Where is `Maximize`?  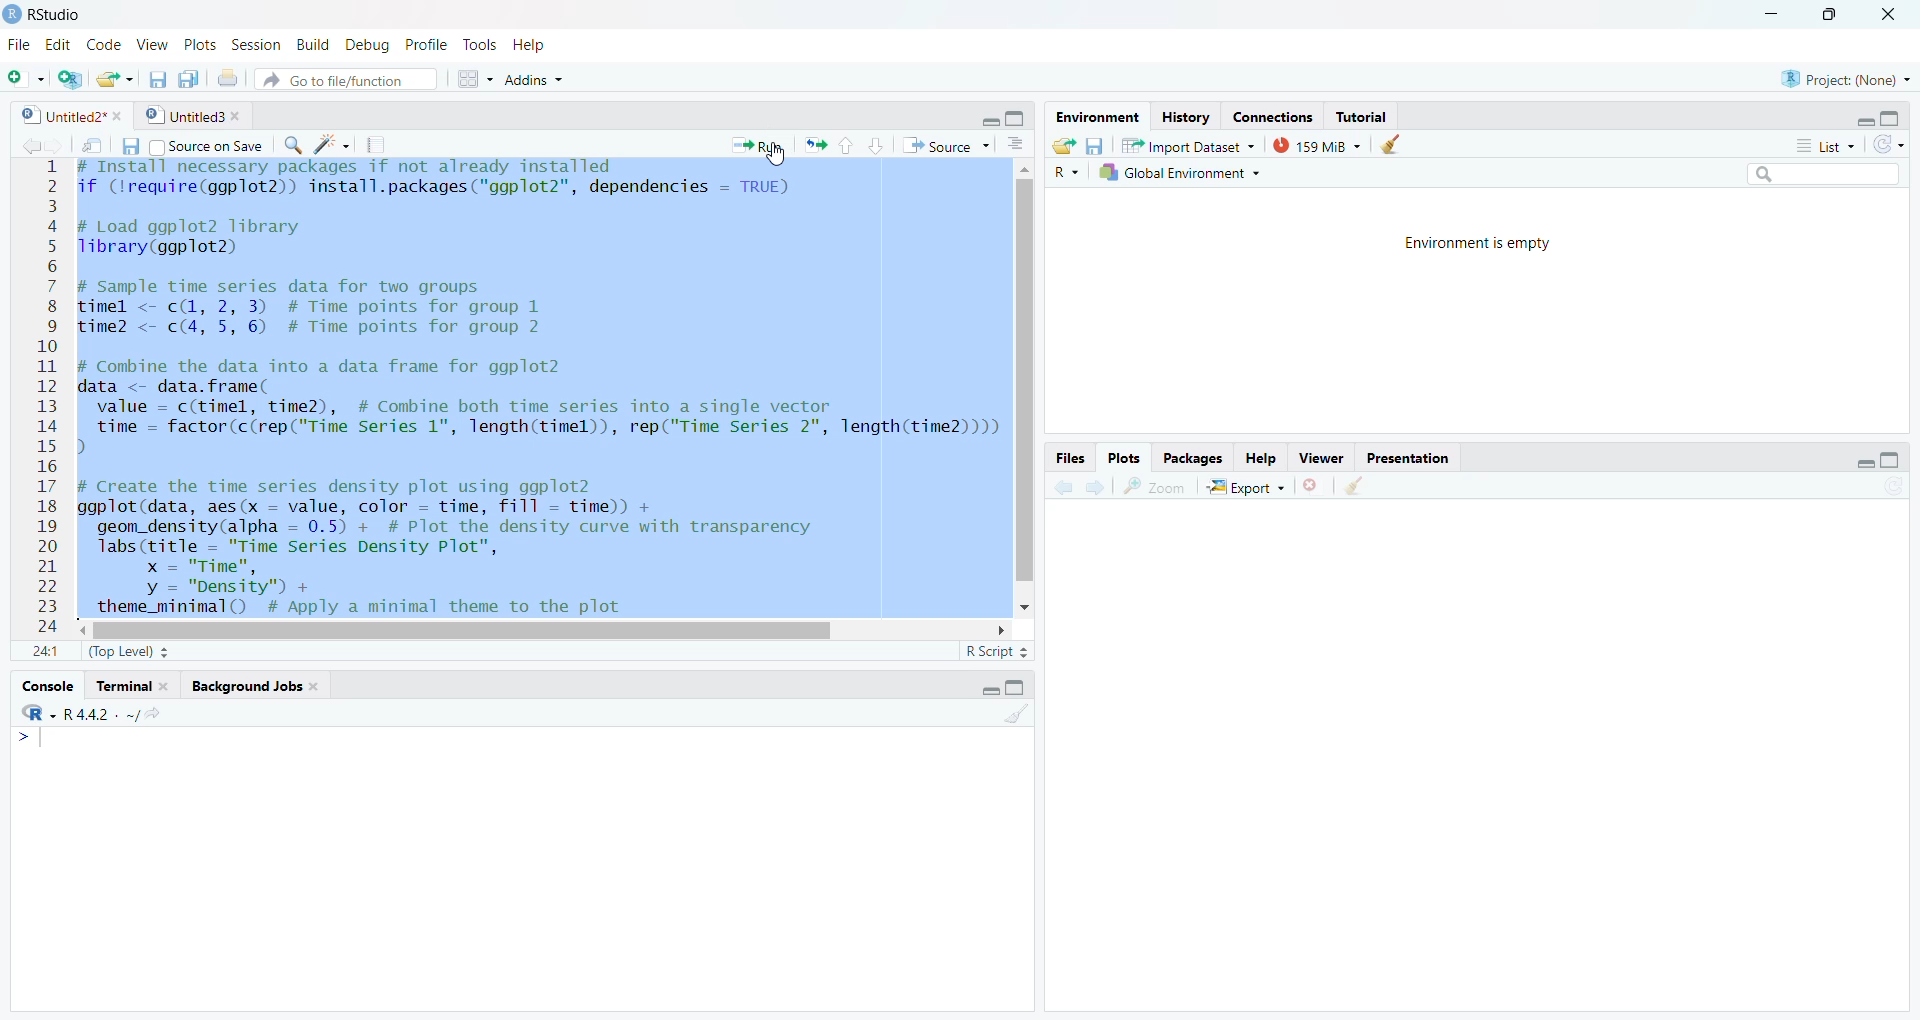
Maximize is located at coordinates (1890, 463).